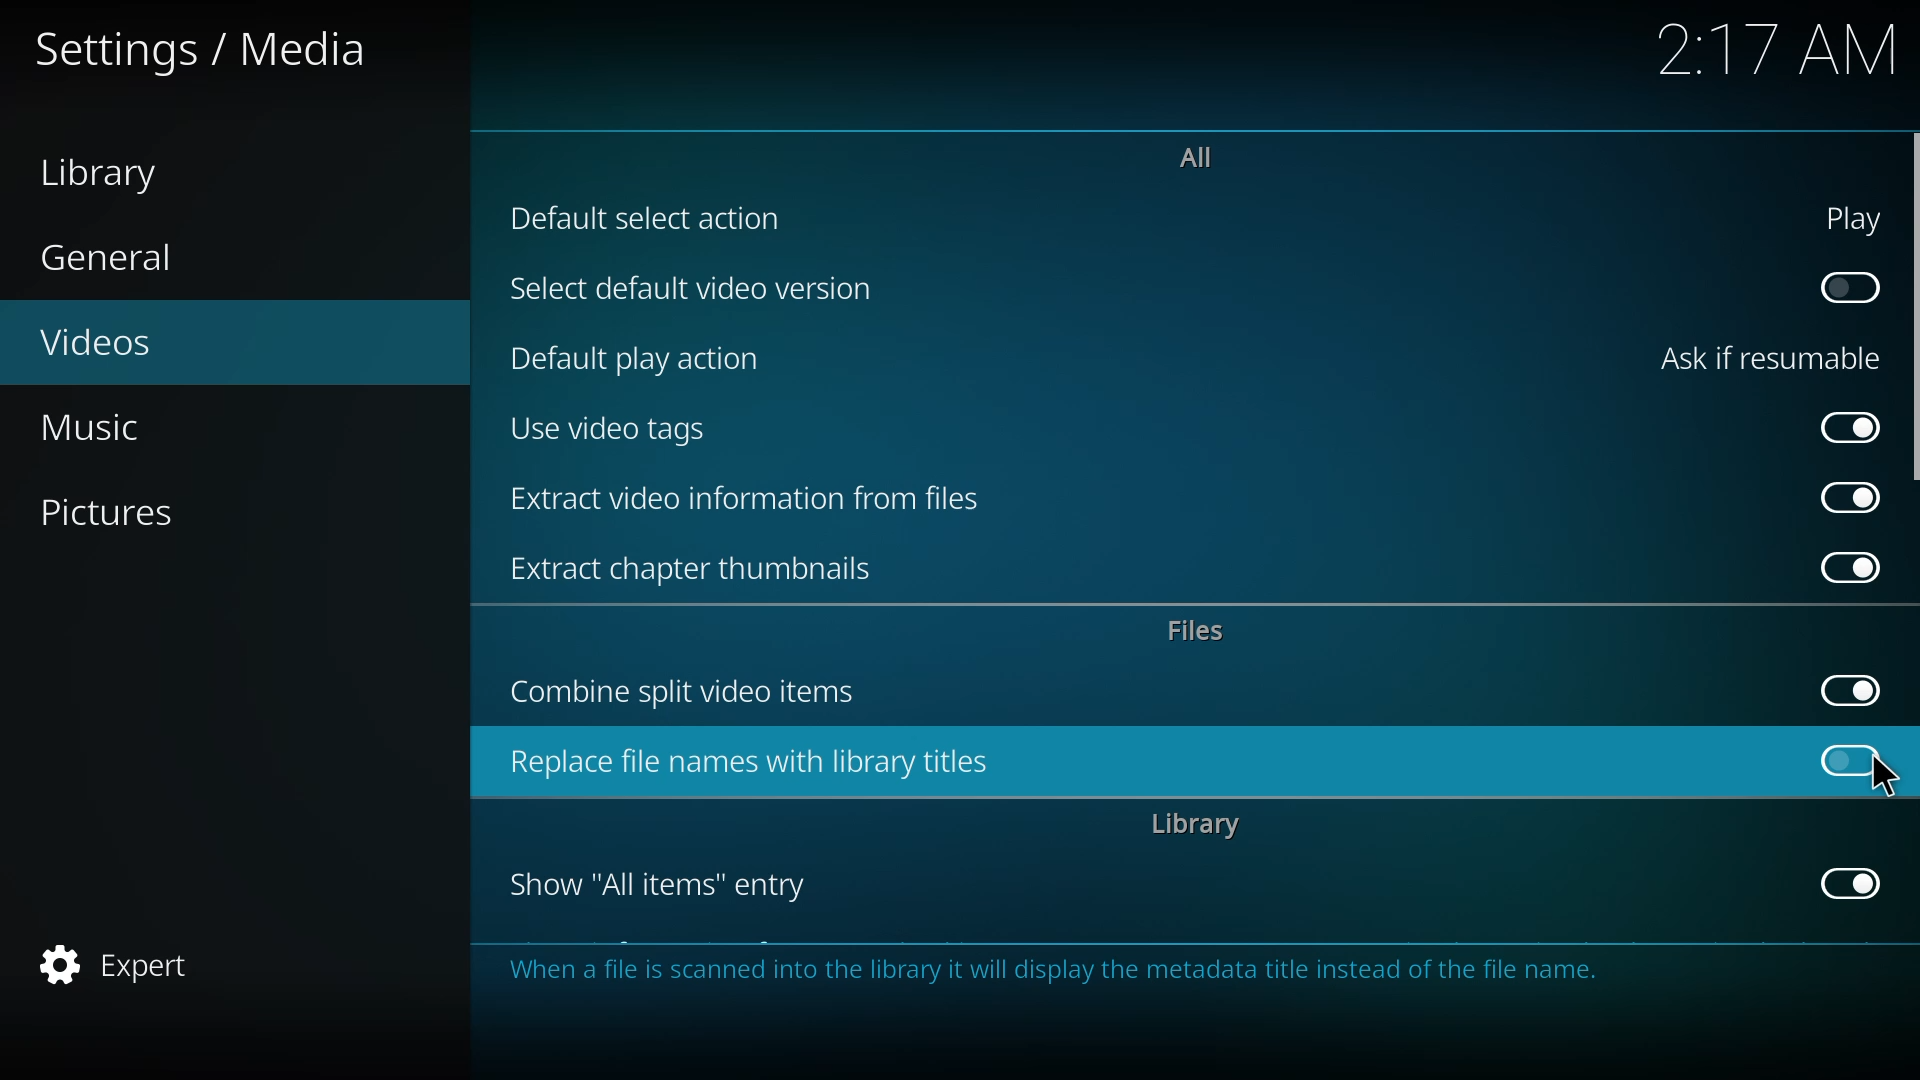  What do you see at coordinates (1844, 217) in the screenshot?
I see `play` at bounding box center [1844, 217].